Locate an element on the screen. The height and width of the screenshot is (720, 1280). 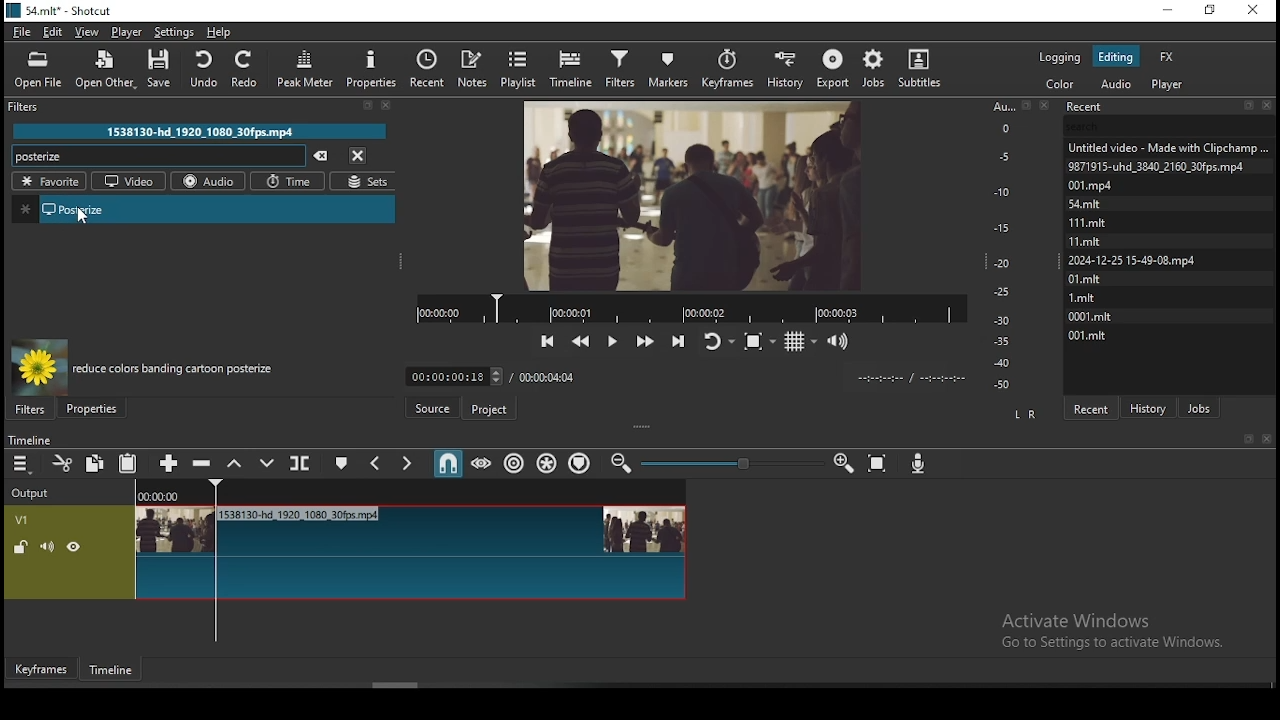
posterize is located at coordinates (207, 210).